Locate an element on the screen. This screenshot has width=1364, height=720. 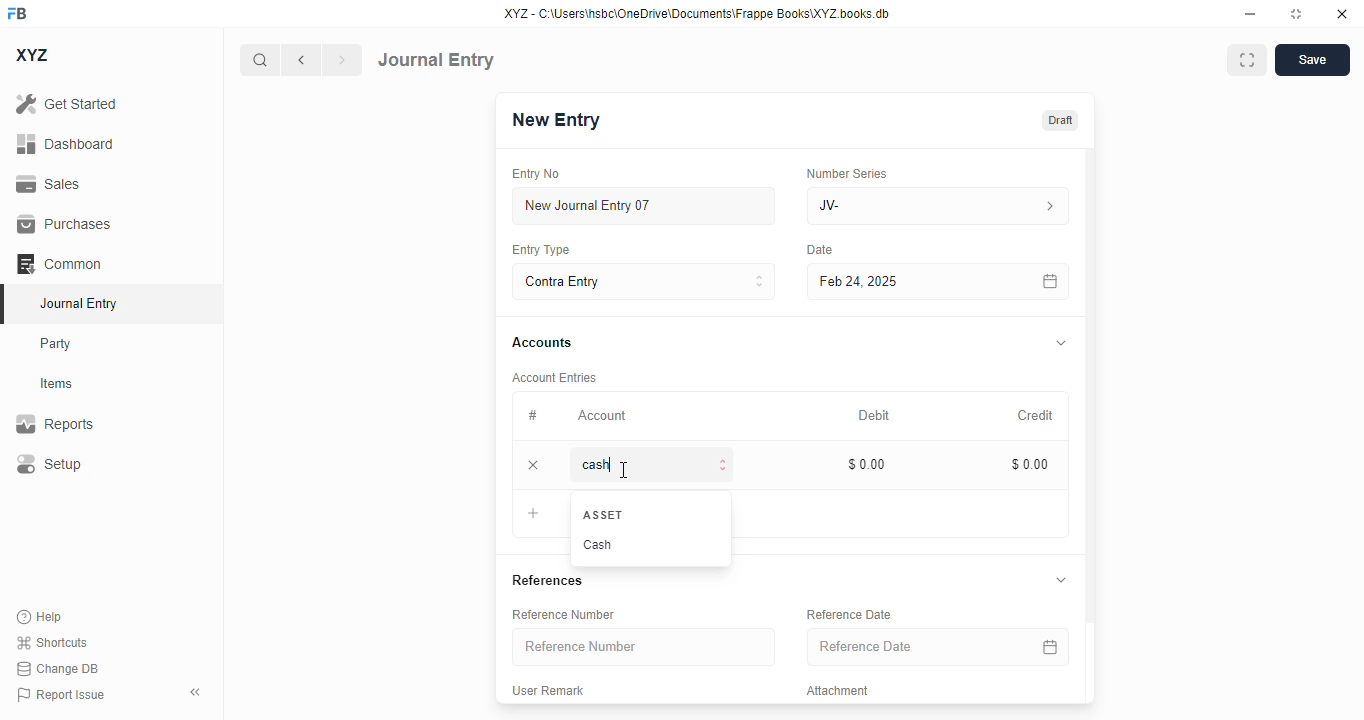
# is located at coordinates (531, 415).